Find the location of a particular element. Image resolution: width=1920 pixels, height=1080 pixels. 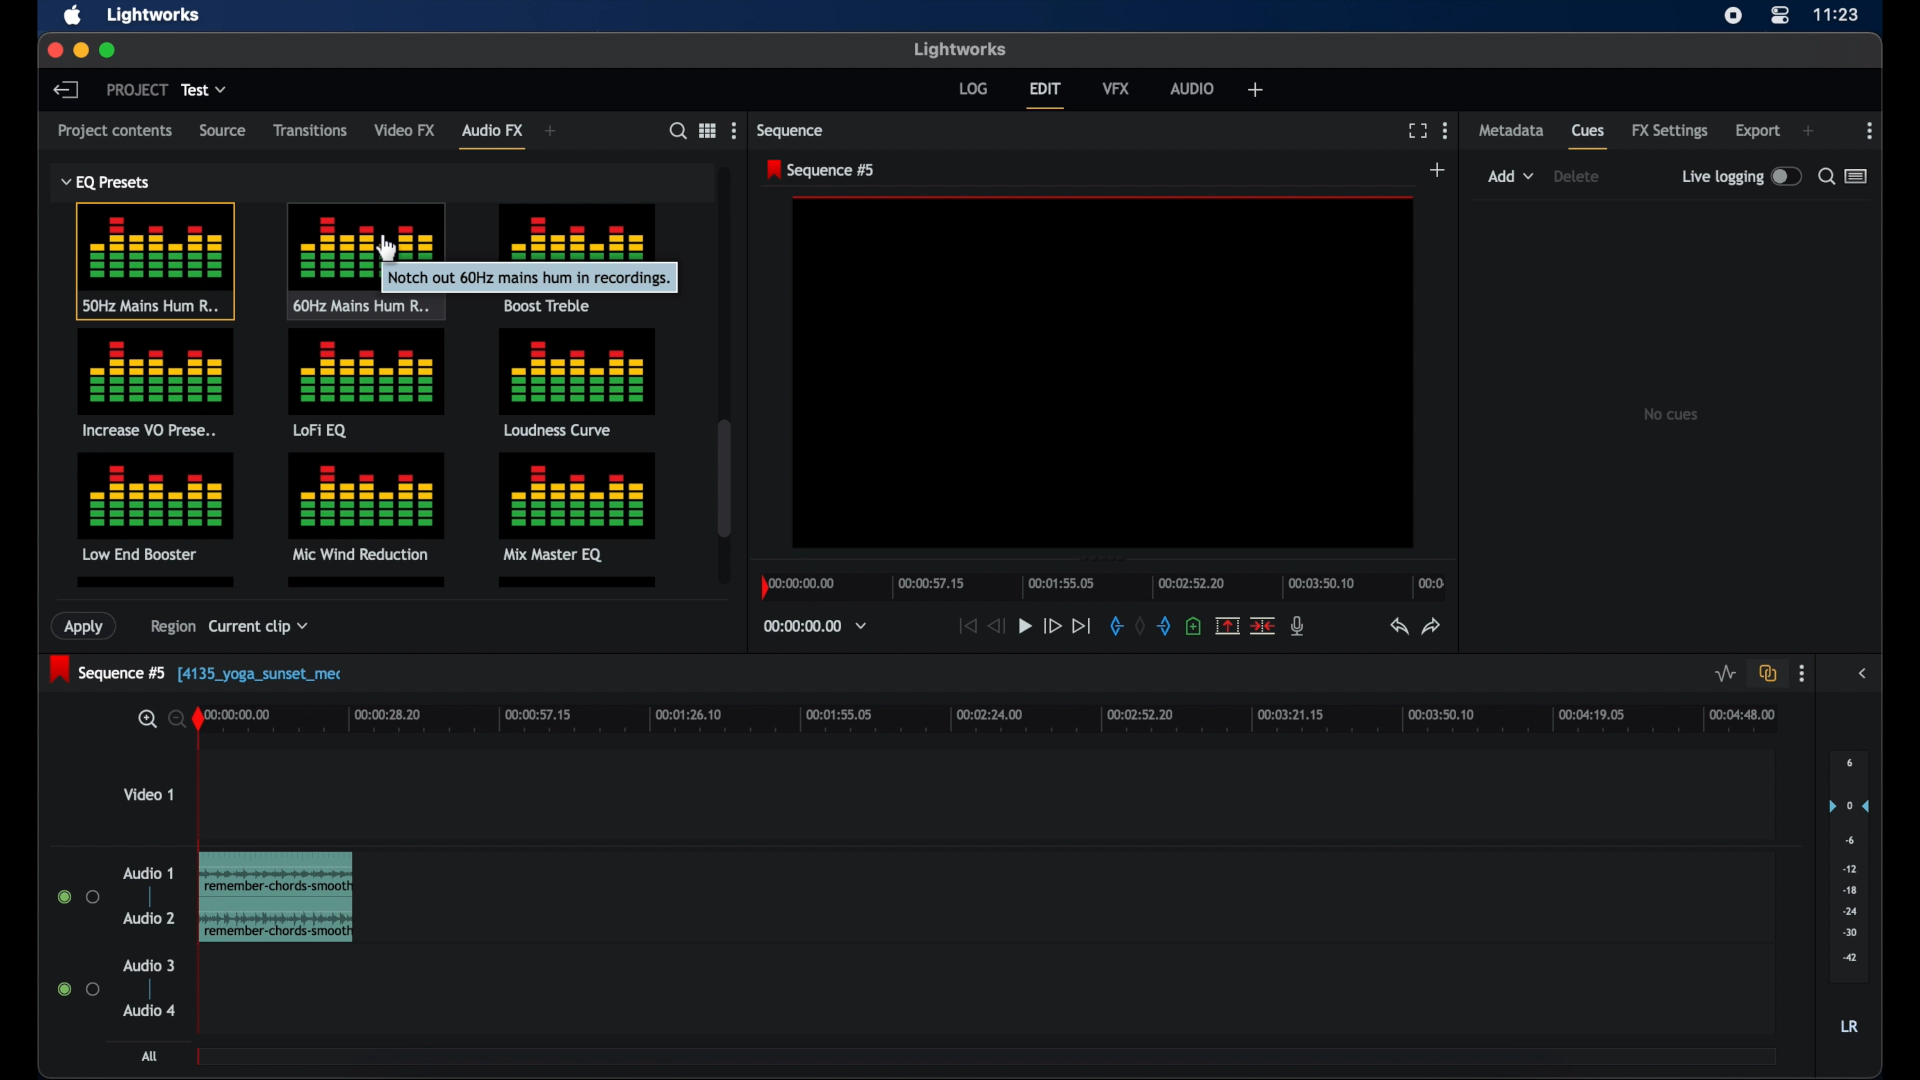

screen recorder icon is located at coordinates (1733, 16).